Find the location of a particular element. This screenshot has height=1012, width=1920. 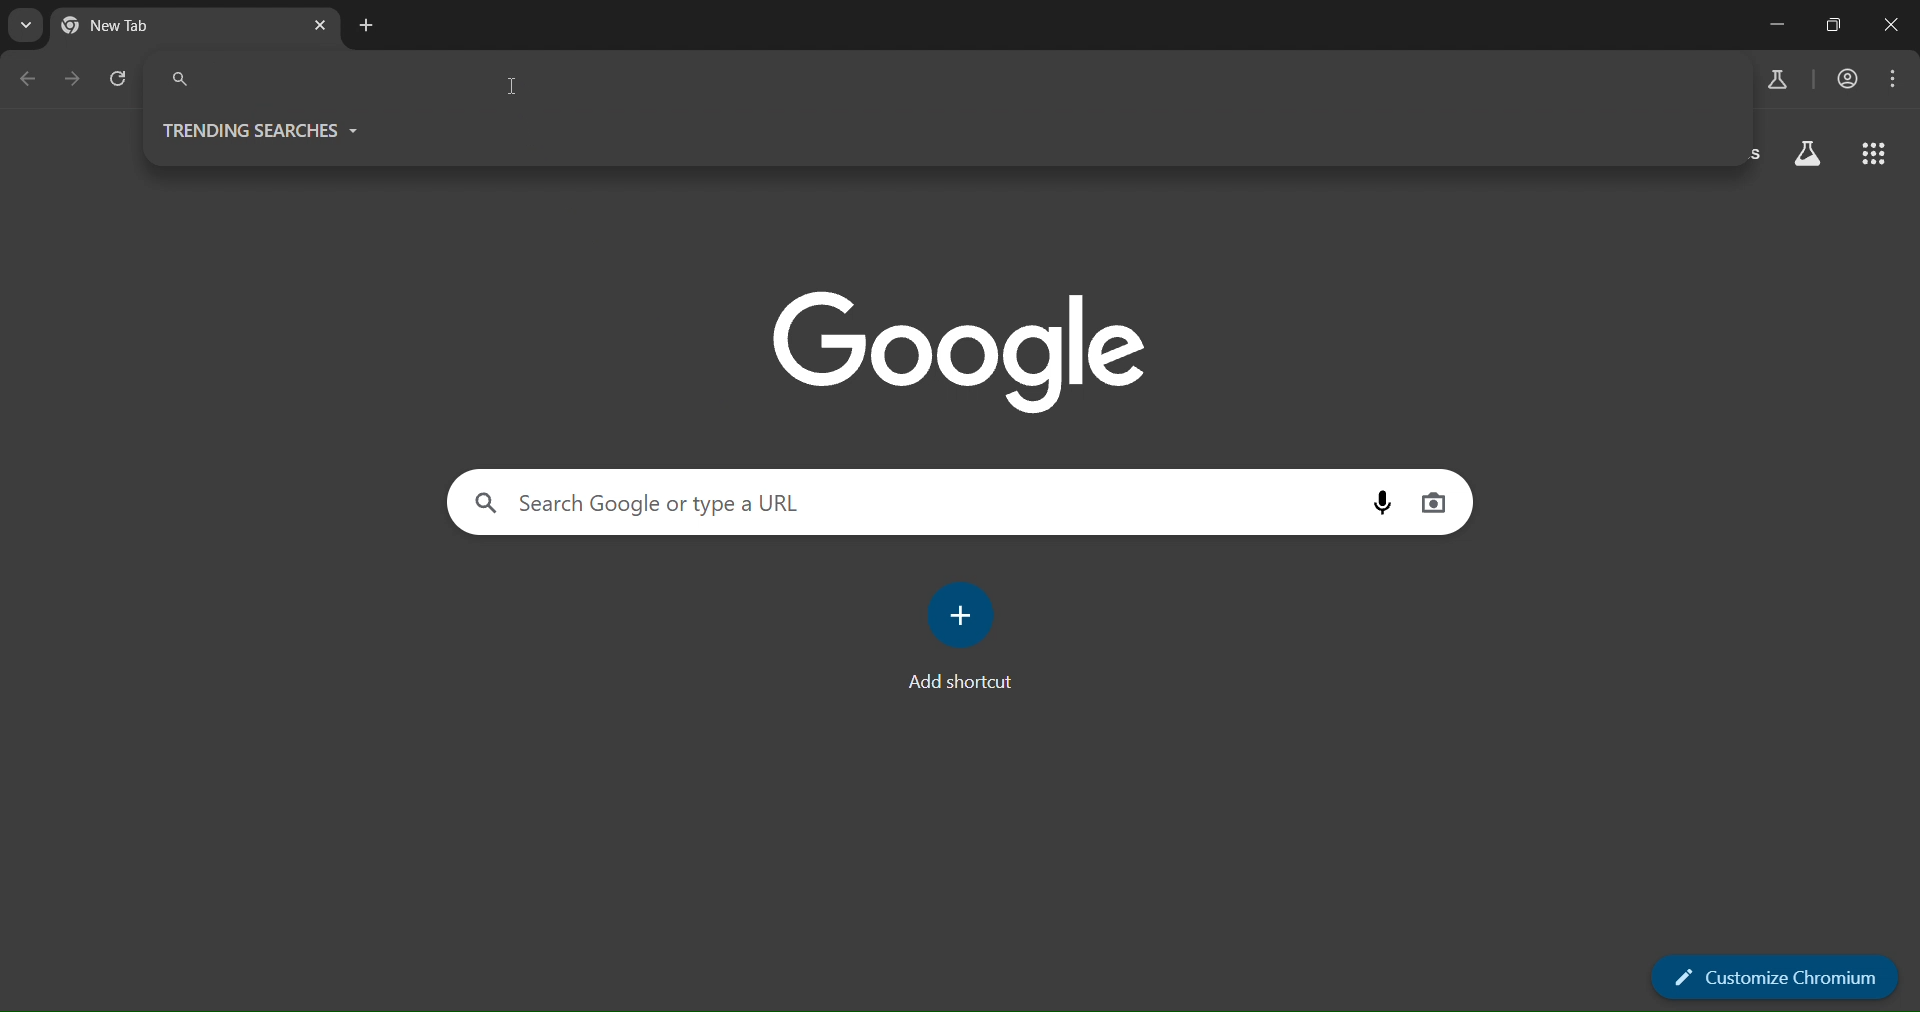

Search Google or type a URL is located at coordinates (640, 502).